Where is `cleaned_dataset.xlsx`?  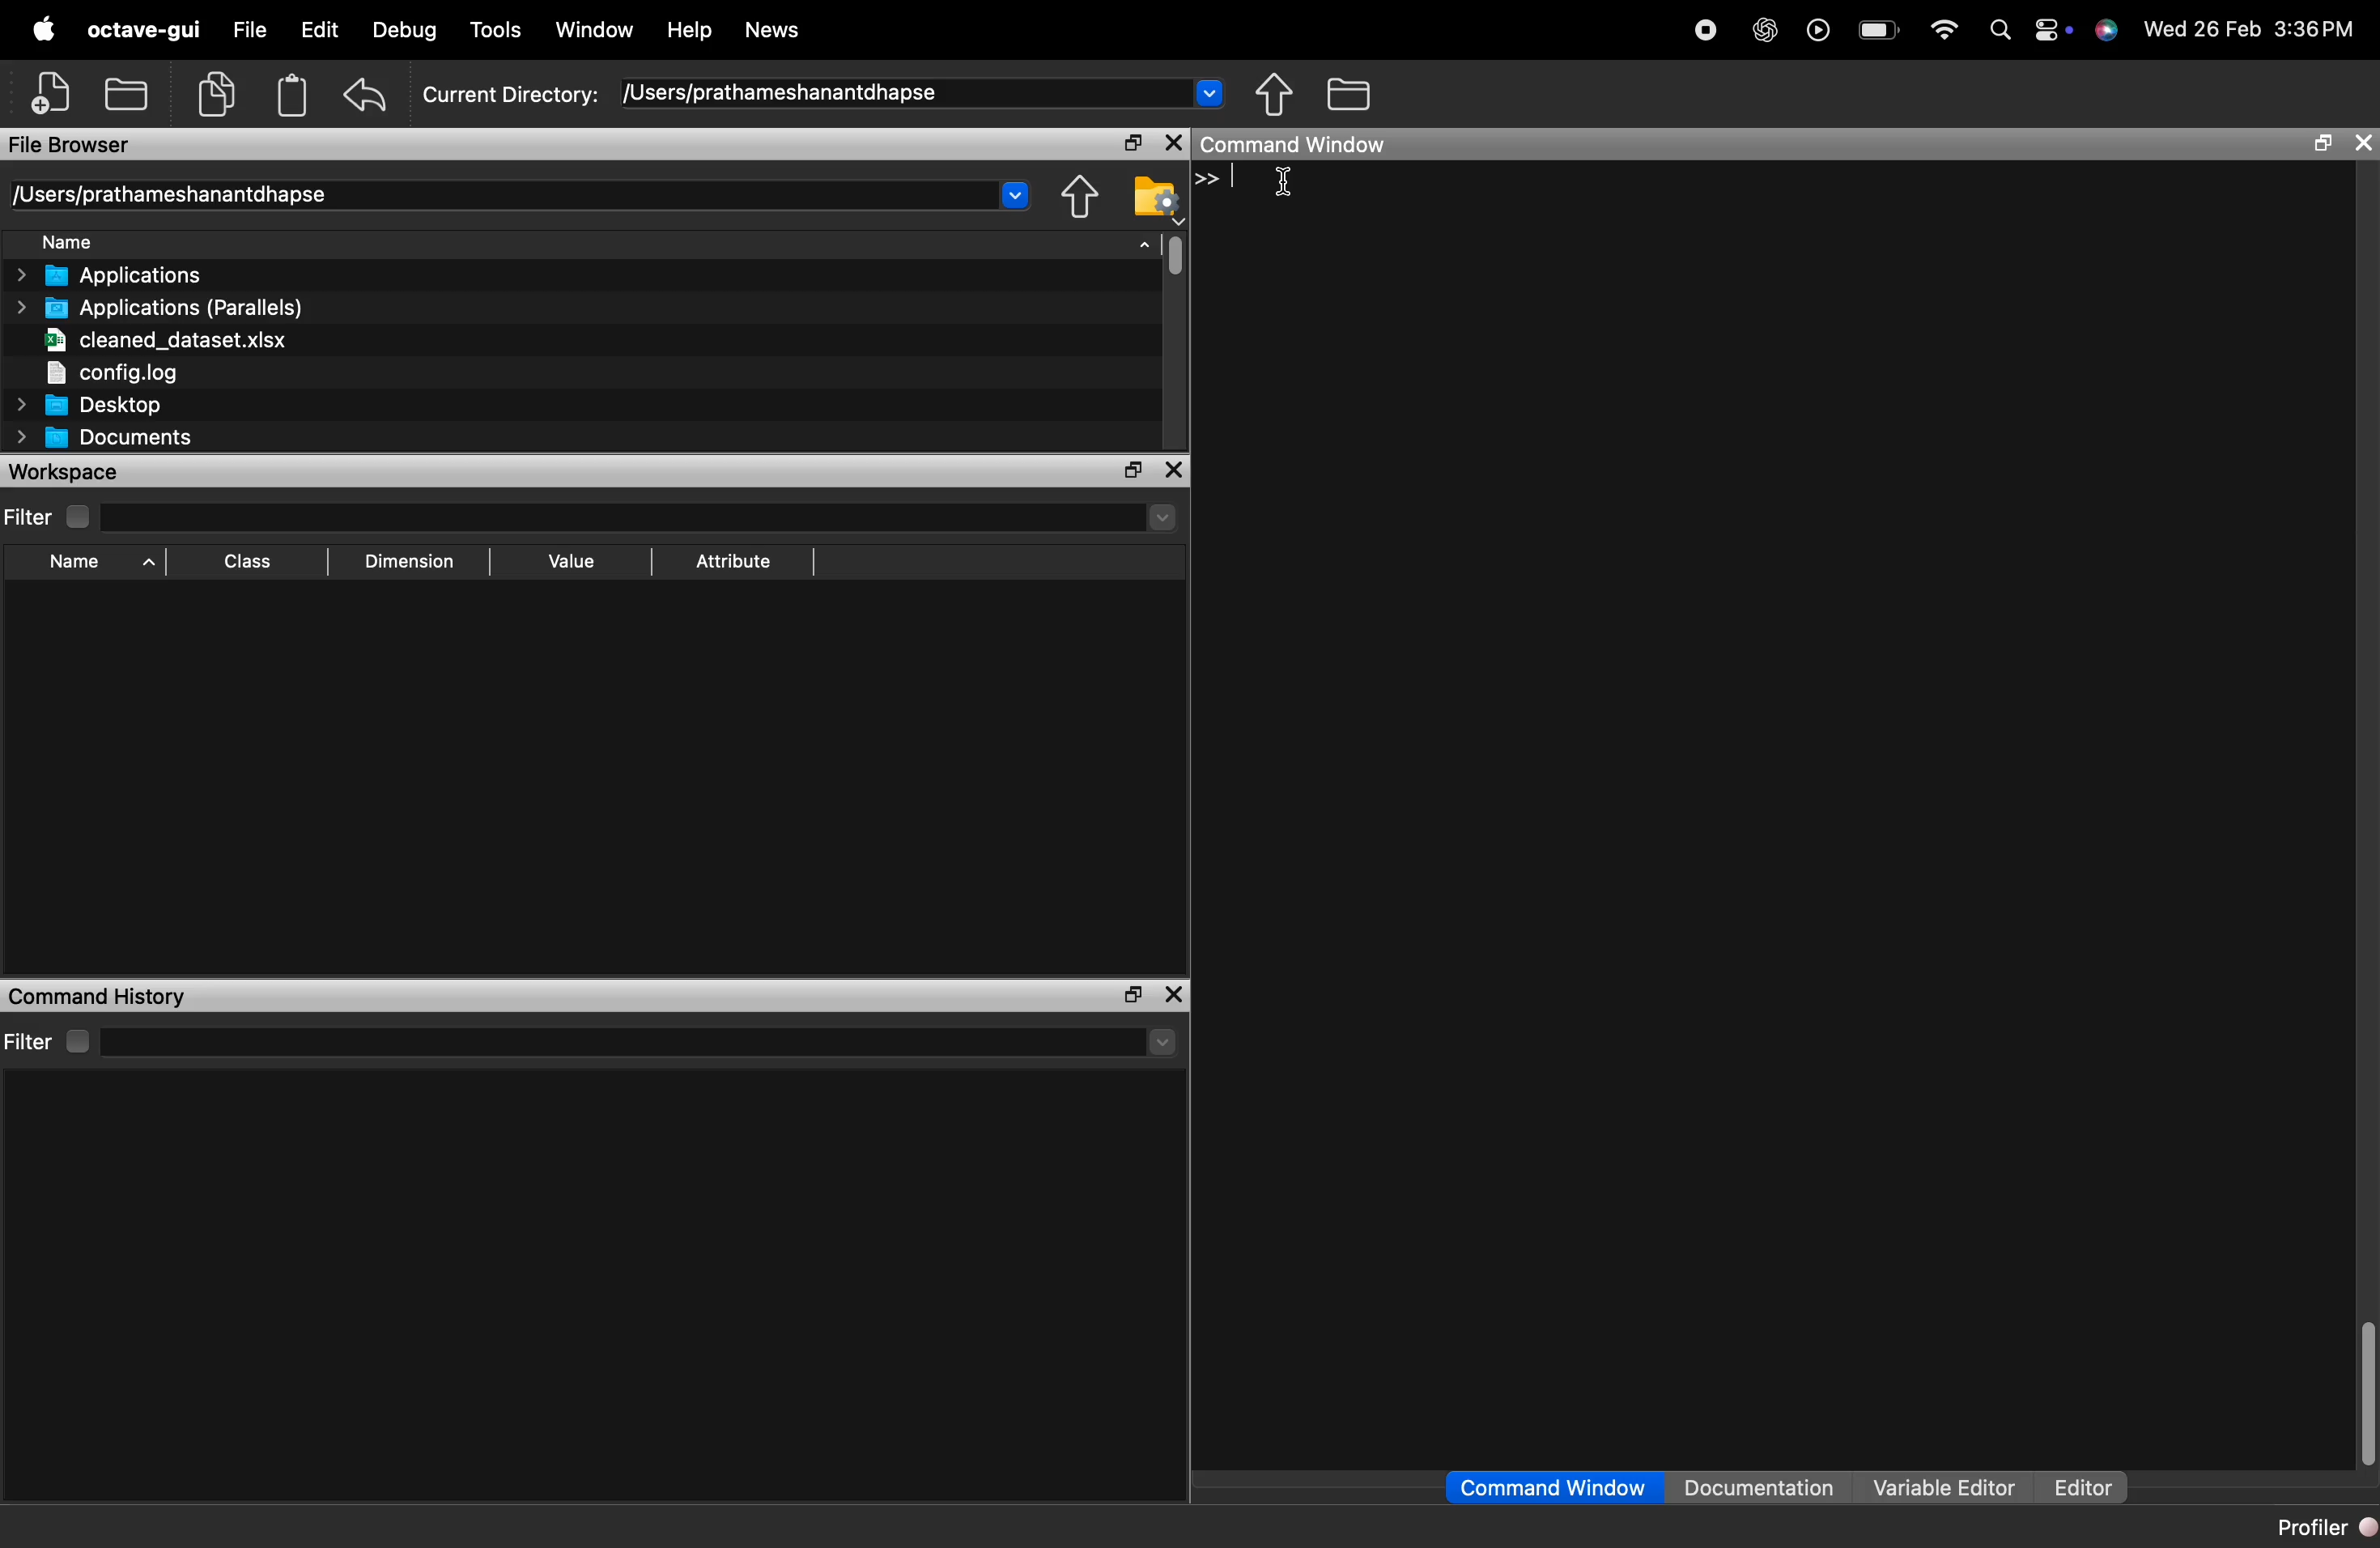
cleaned_dataset.xlsx is located at coordinates (164, 339).